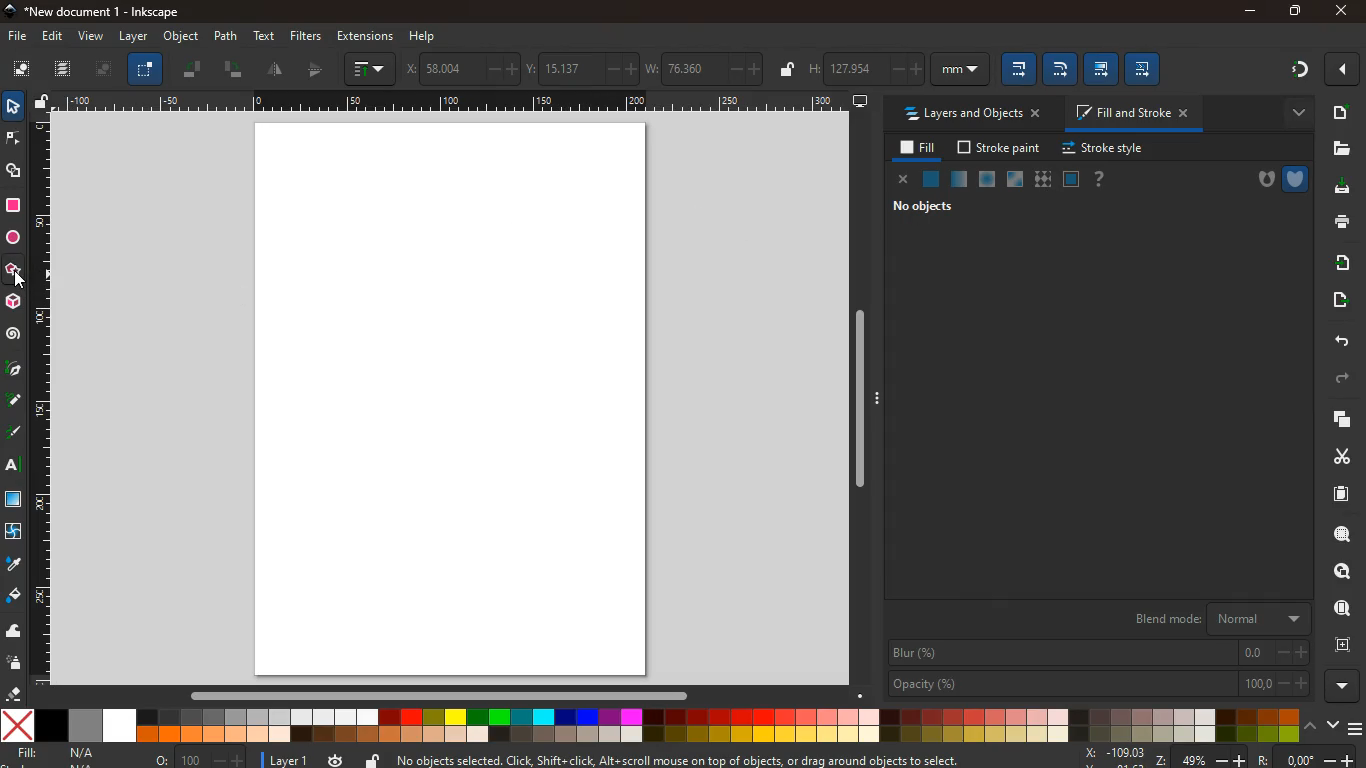 This screenshot has height=768, width=1366. I want to click on select, so click(144, 69).